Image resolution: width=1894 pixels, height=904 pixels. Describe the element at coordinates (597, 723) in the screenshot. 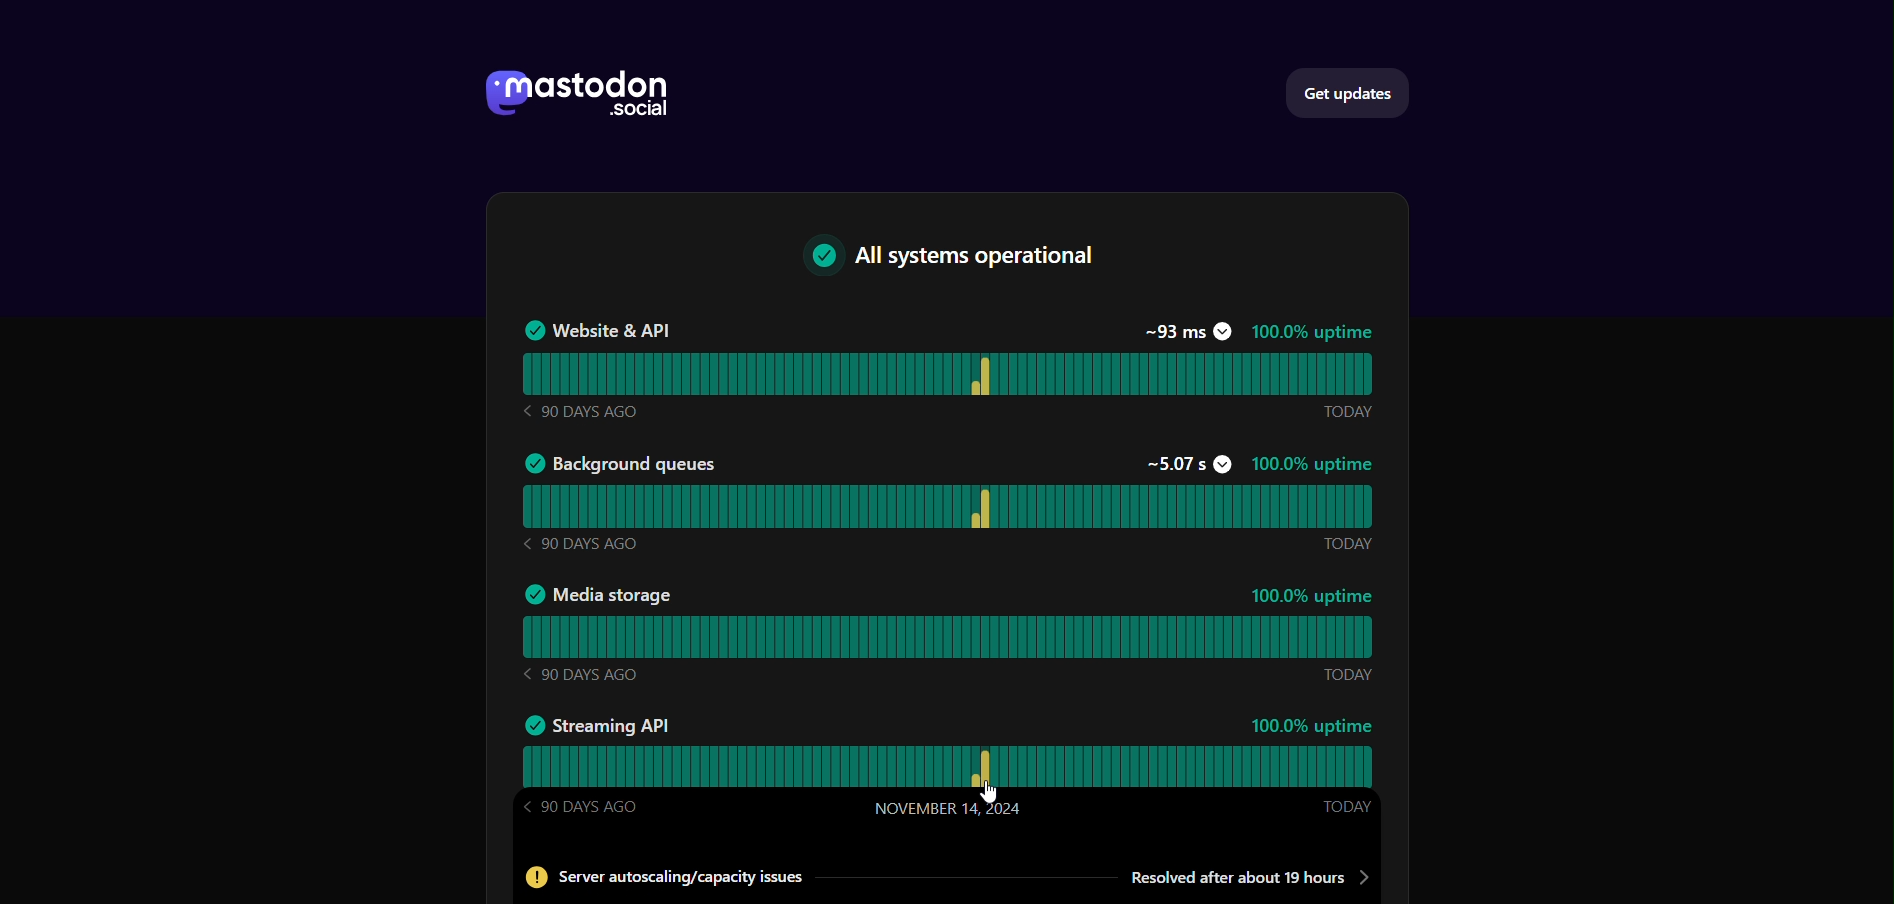

I see `Streaming API` at that location.